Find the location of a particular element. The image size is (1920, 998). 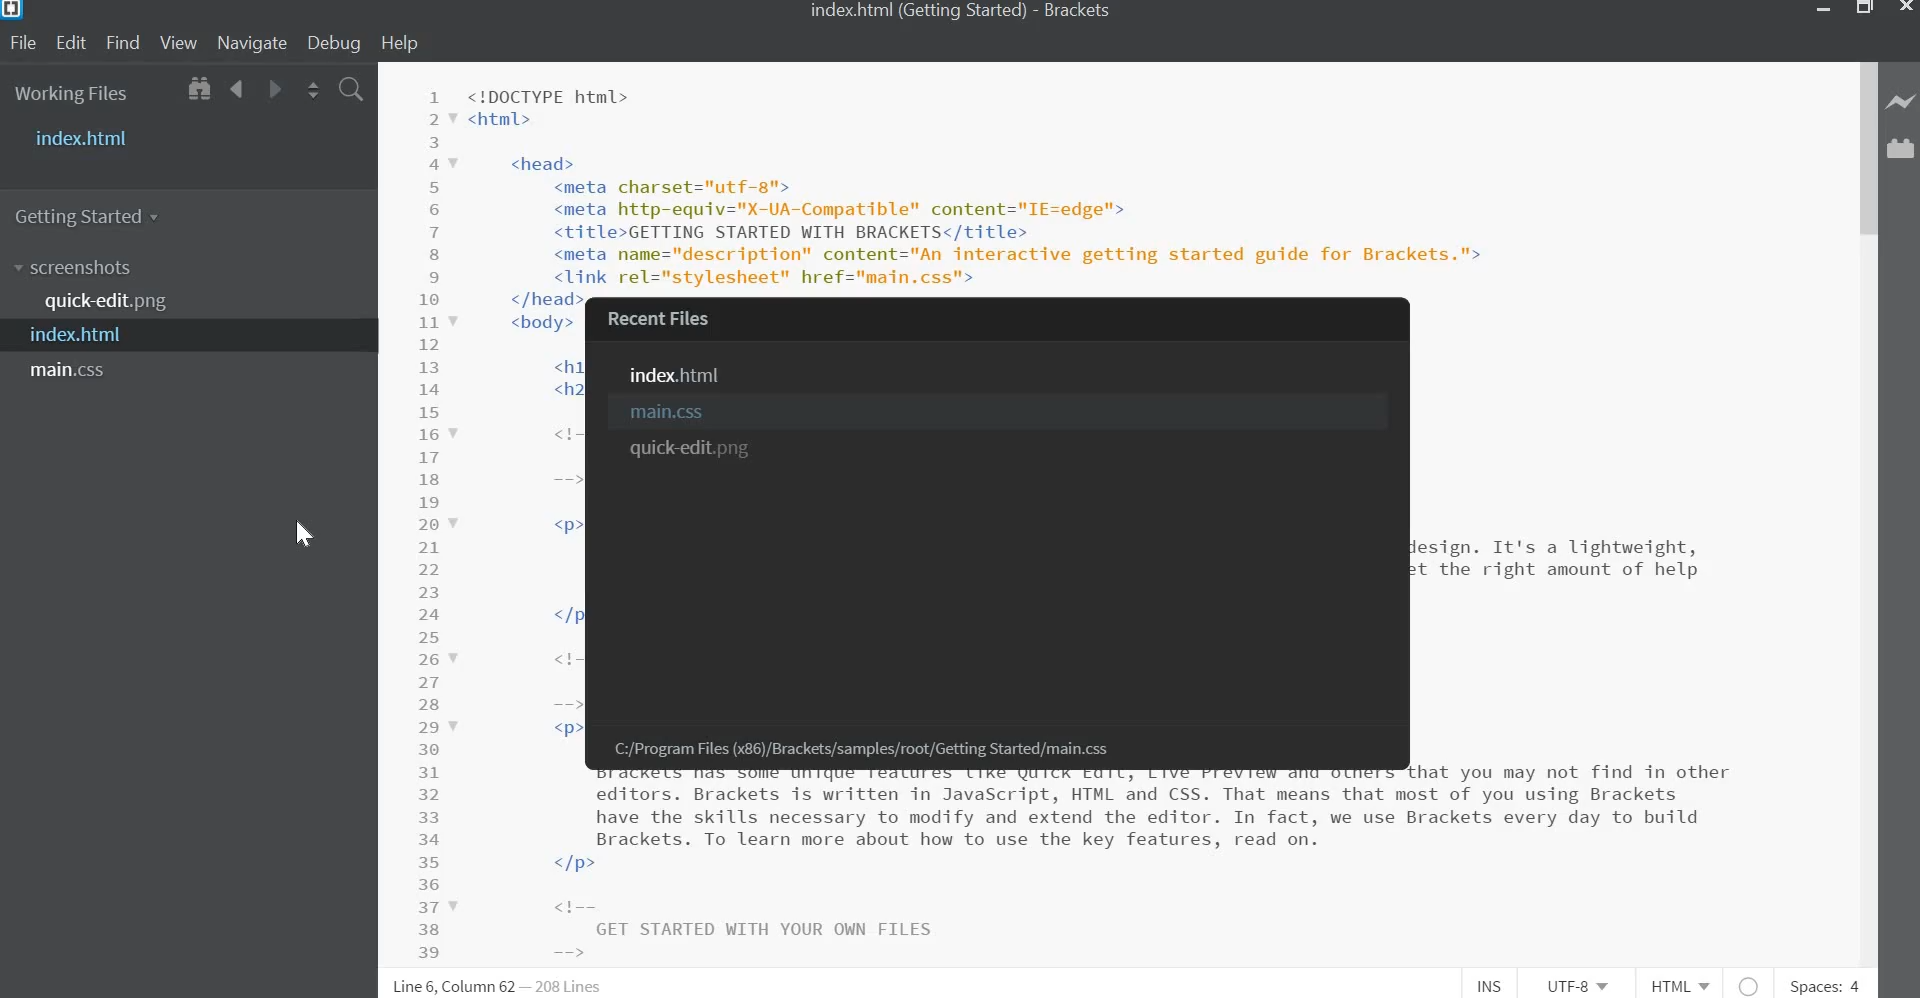

View is located at coordinates (178, 44).